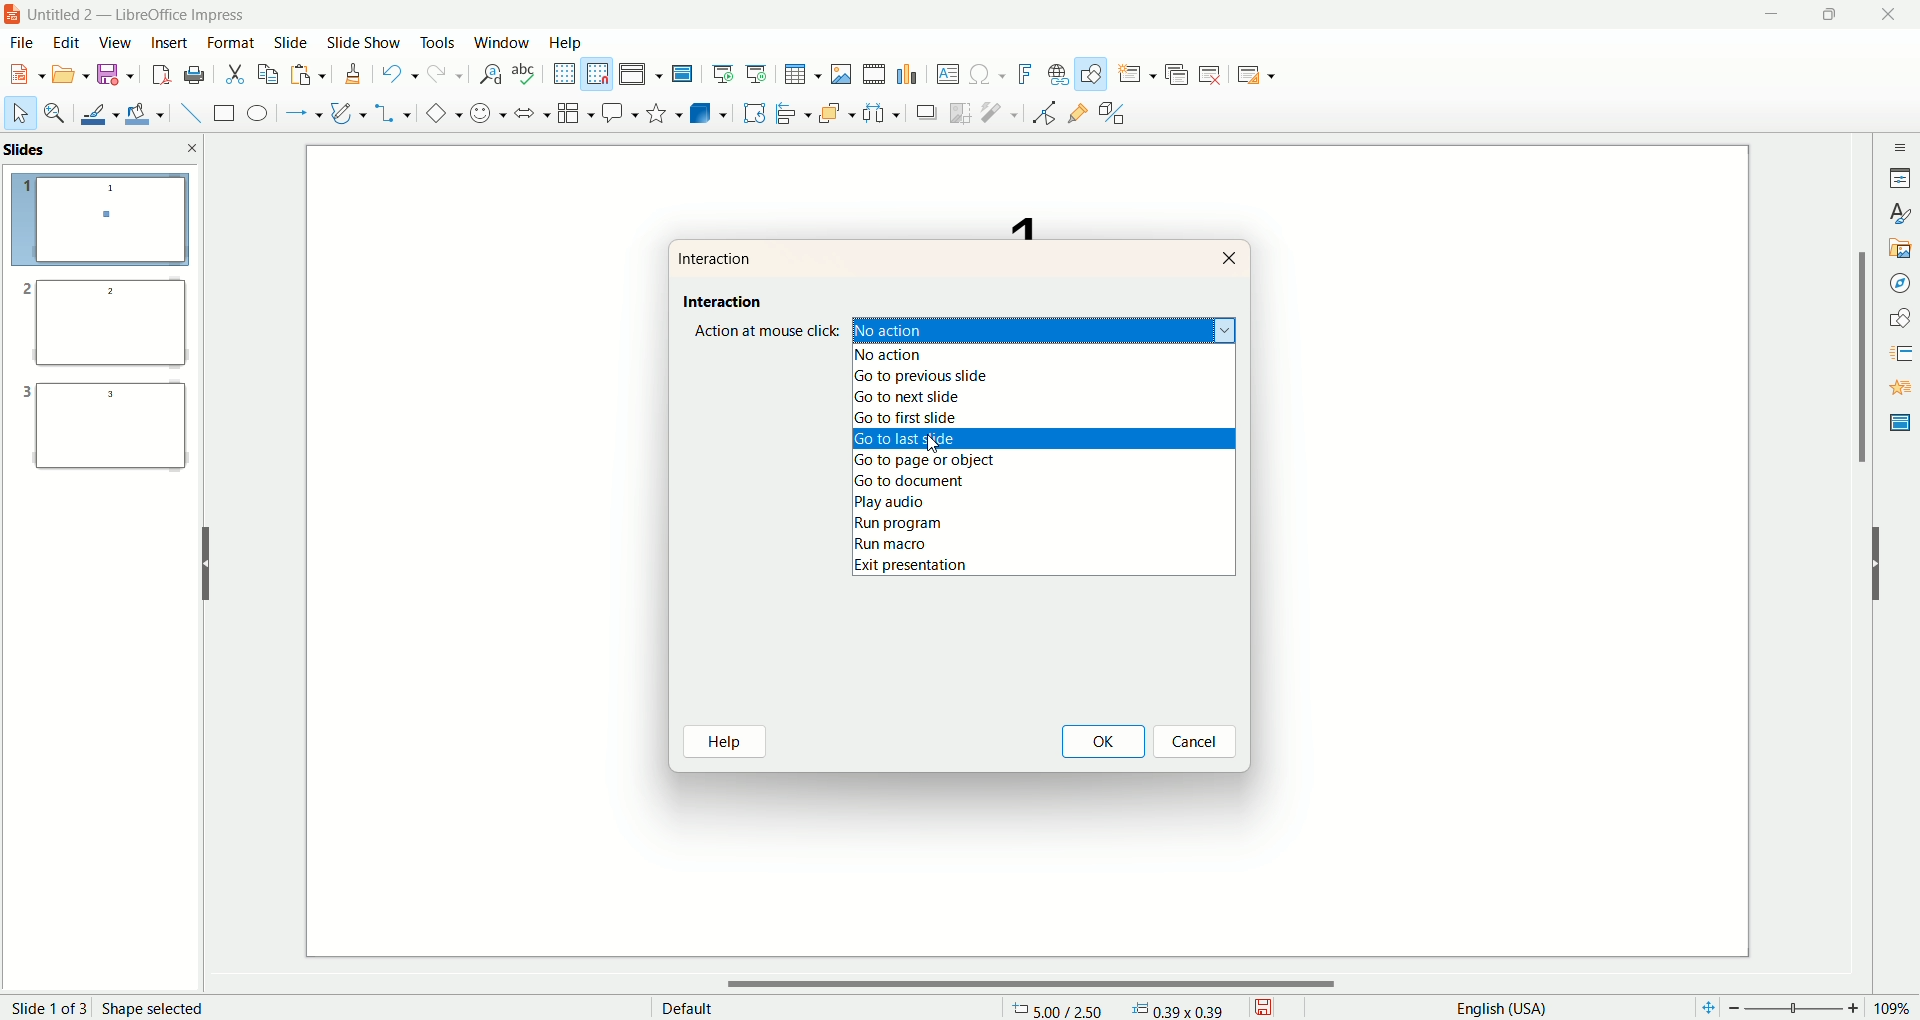 This screenshot has width=1920, height=1020. I want to click on exit presentation, so click(958, 568).